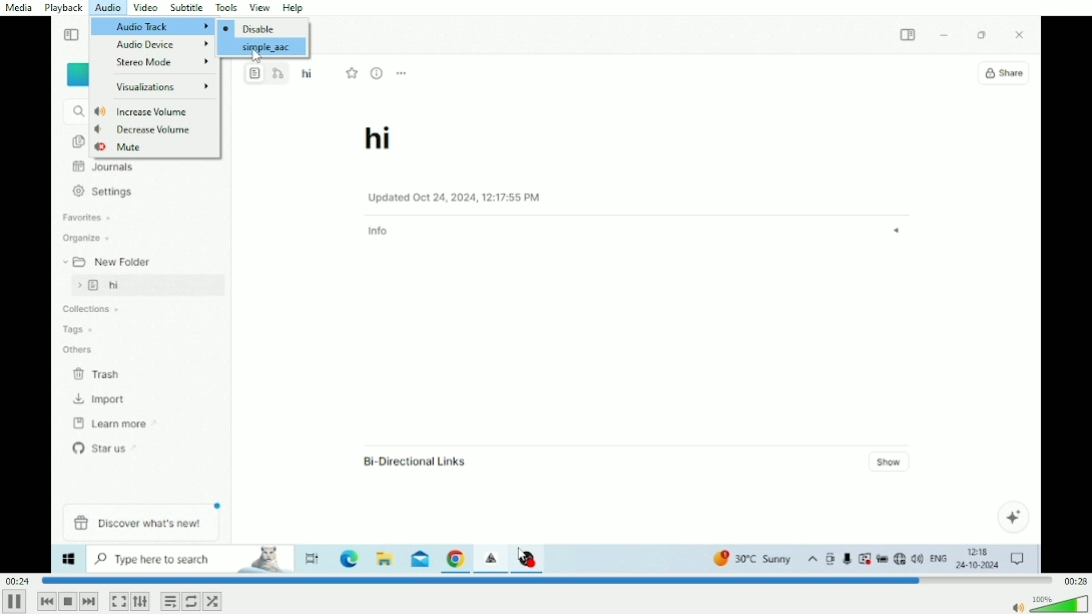  I want to click on Disable, so click(250, 28).